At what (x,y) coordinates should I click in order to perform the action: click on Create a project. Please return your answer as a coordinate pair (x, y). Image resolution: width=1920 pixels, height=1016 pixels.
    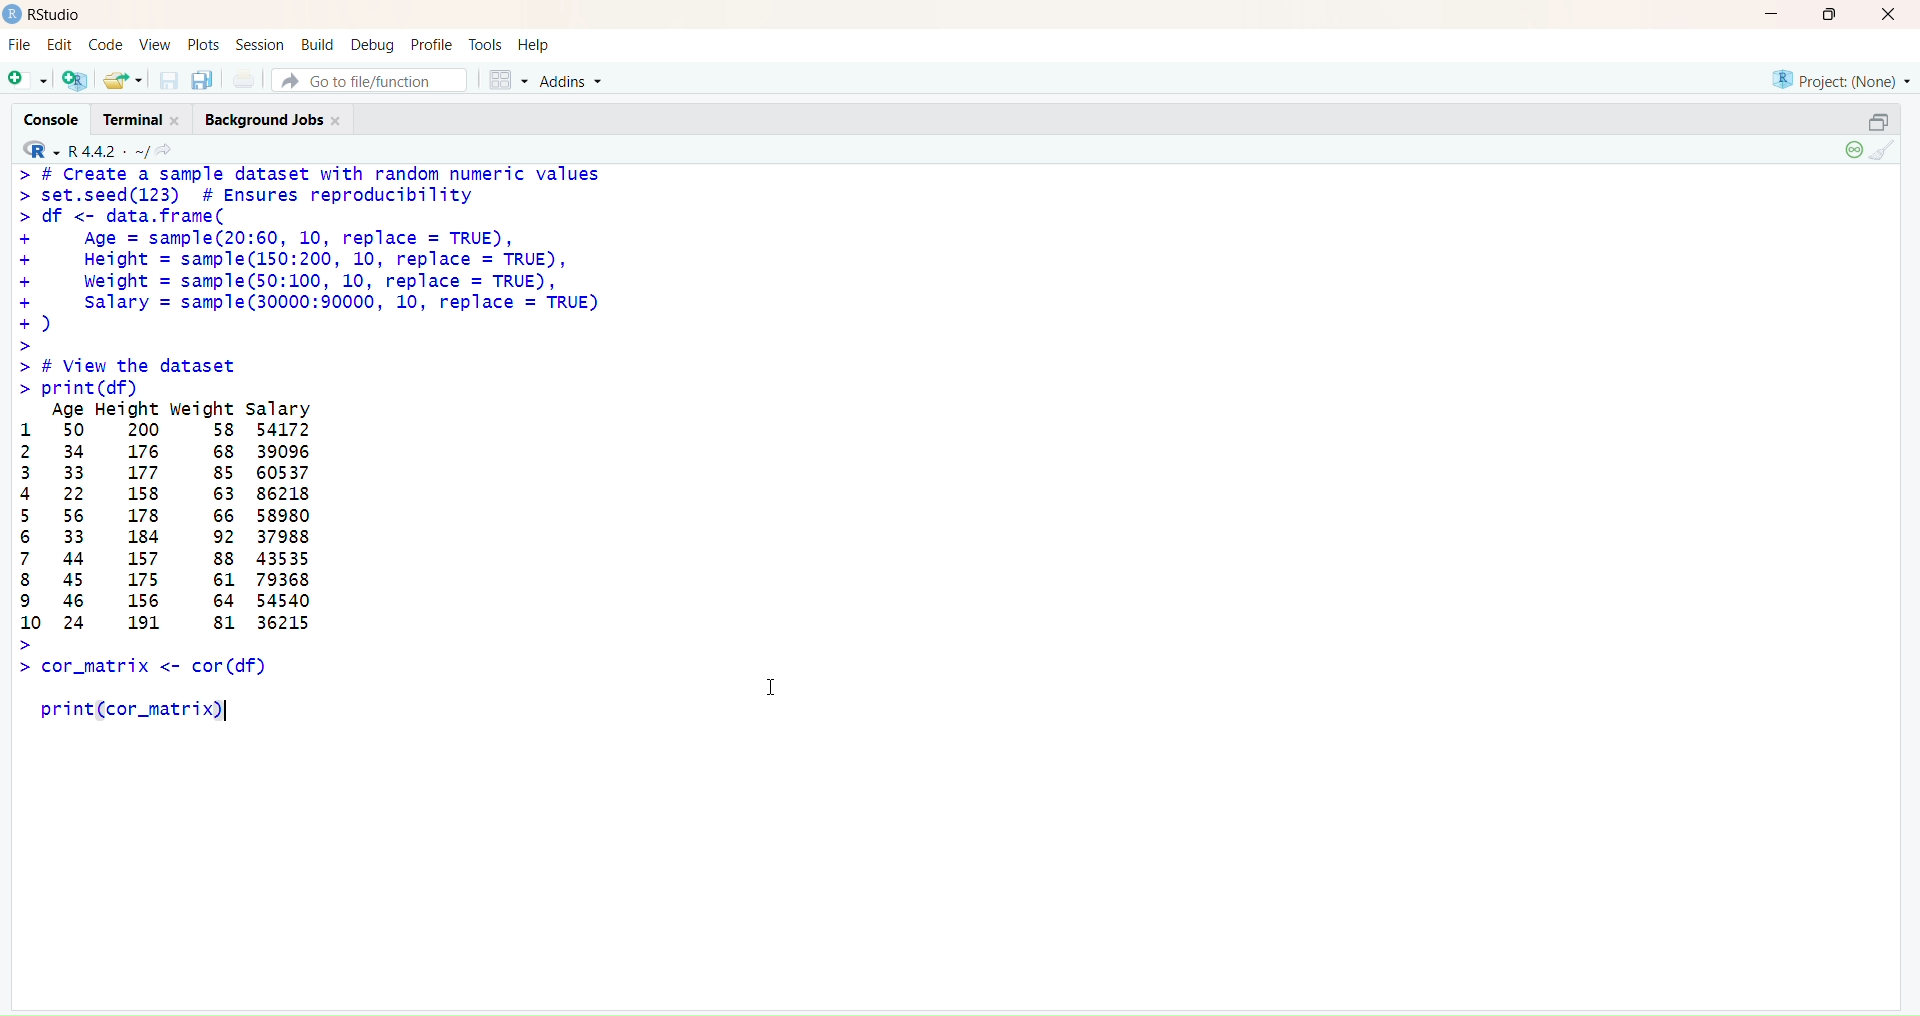
    Looking at the image, I should click on (72, 78).